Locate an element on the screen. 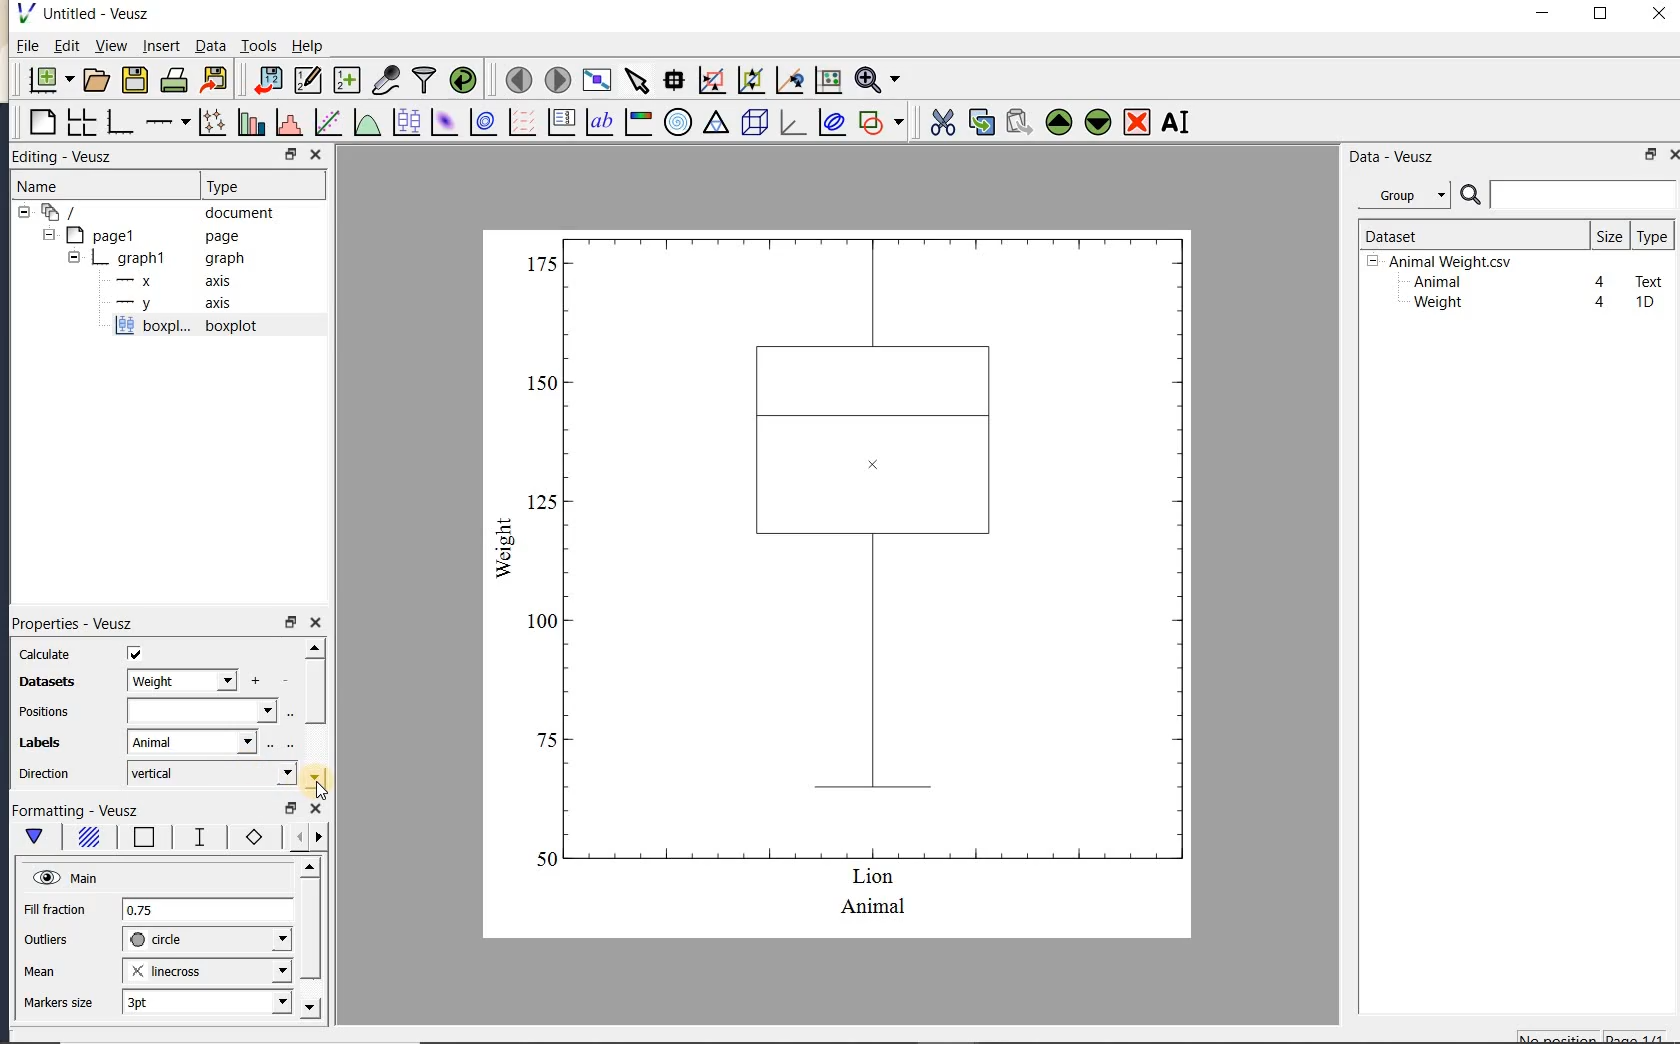 The height and width of the screenshot is (1044, 1680). close is located at coordinates (1673, 155).